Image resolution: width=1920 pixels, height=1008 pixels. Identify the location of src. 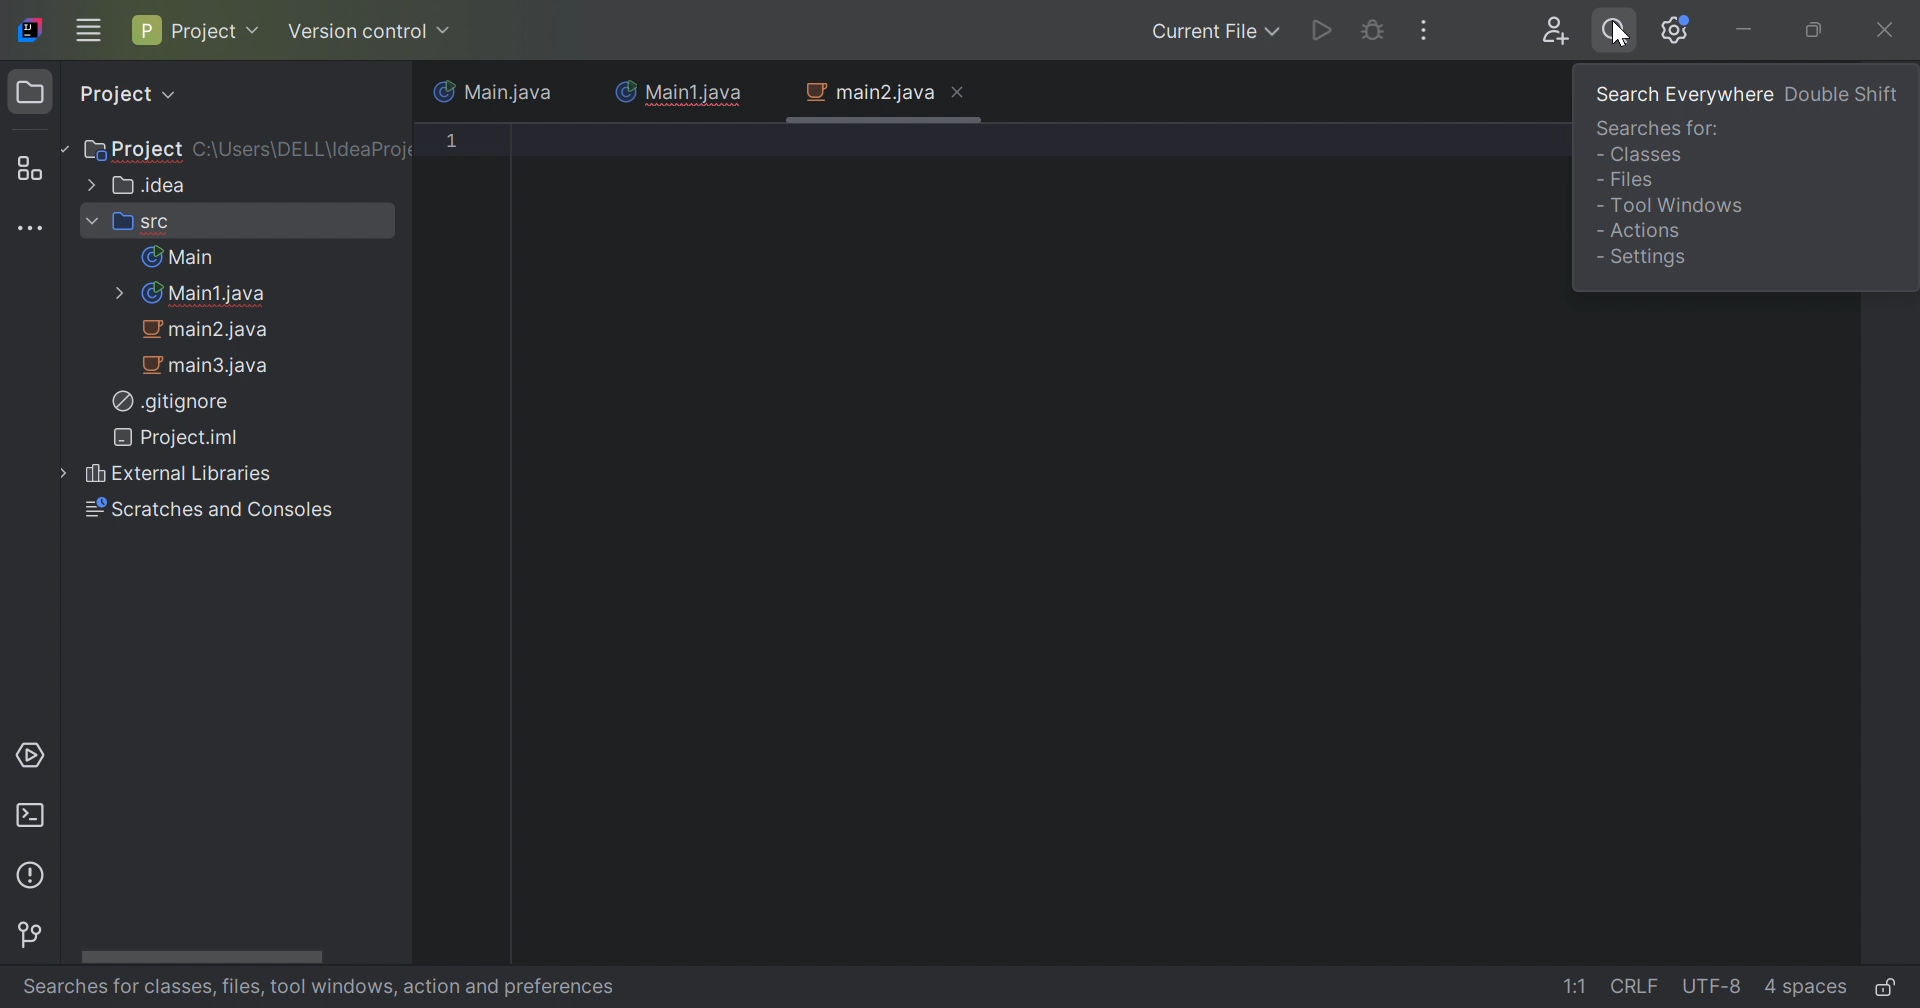
(130, 220).